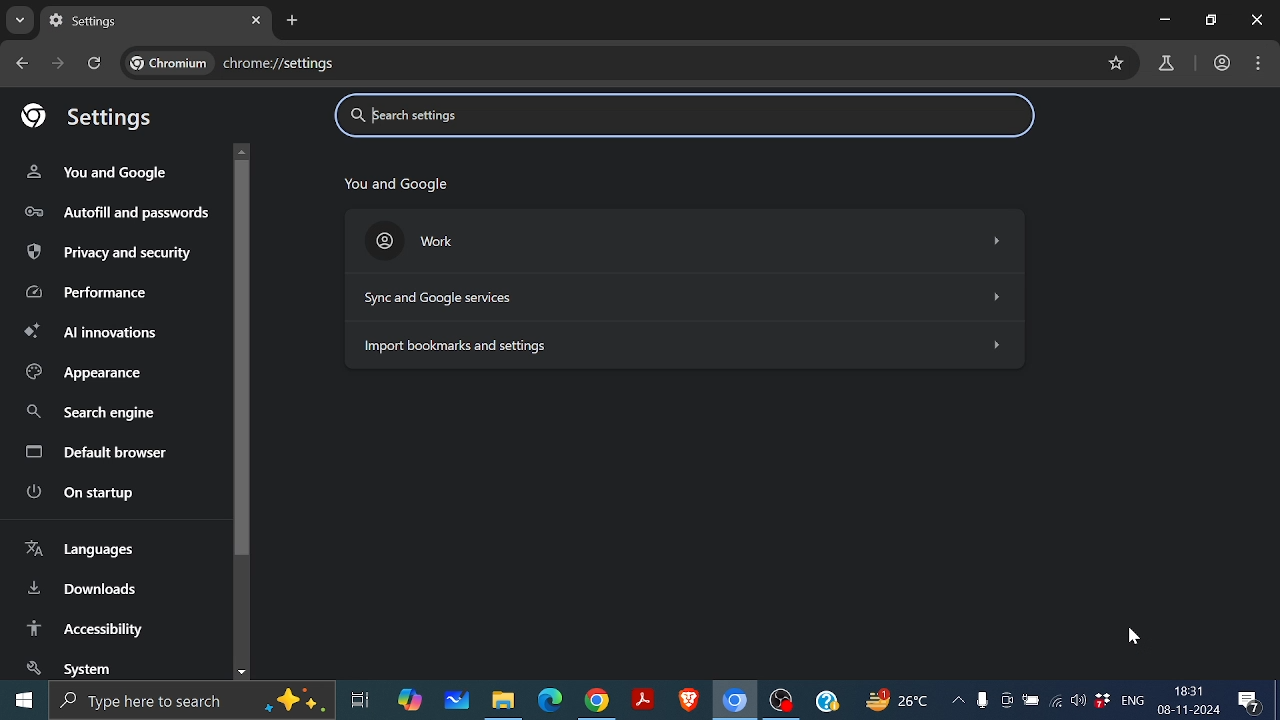 The height and width of the screenshot is (720, 1280). Describe the element at coordinates (1132, 637) in the screenshot. I see `cursor` at that location.